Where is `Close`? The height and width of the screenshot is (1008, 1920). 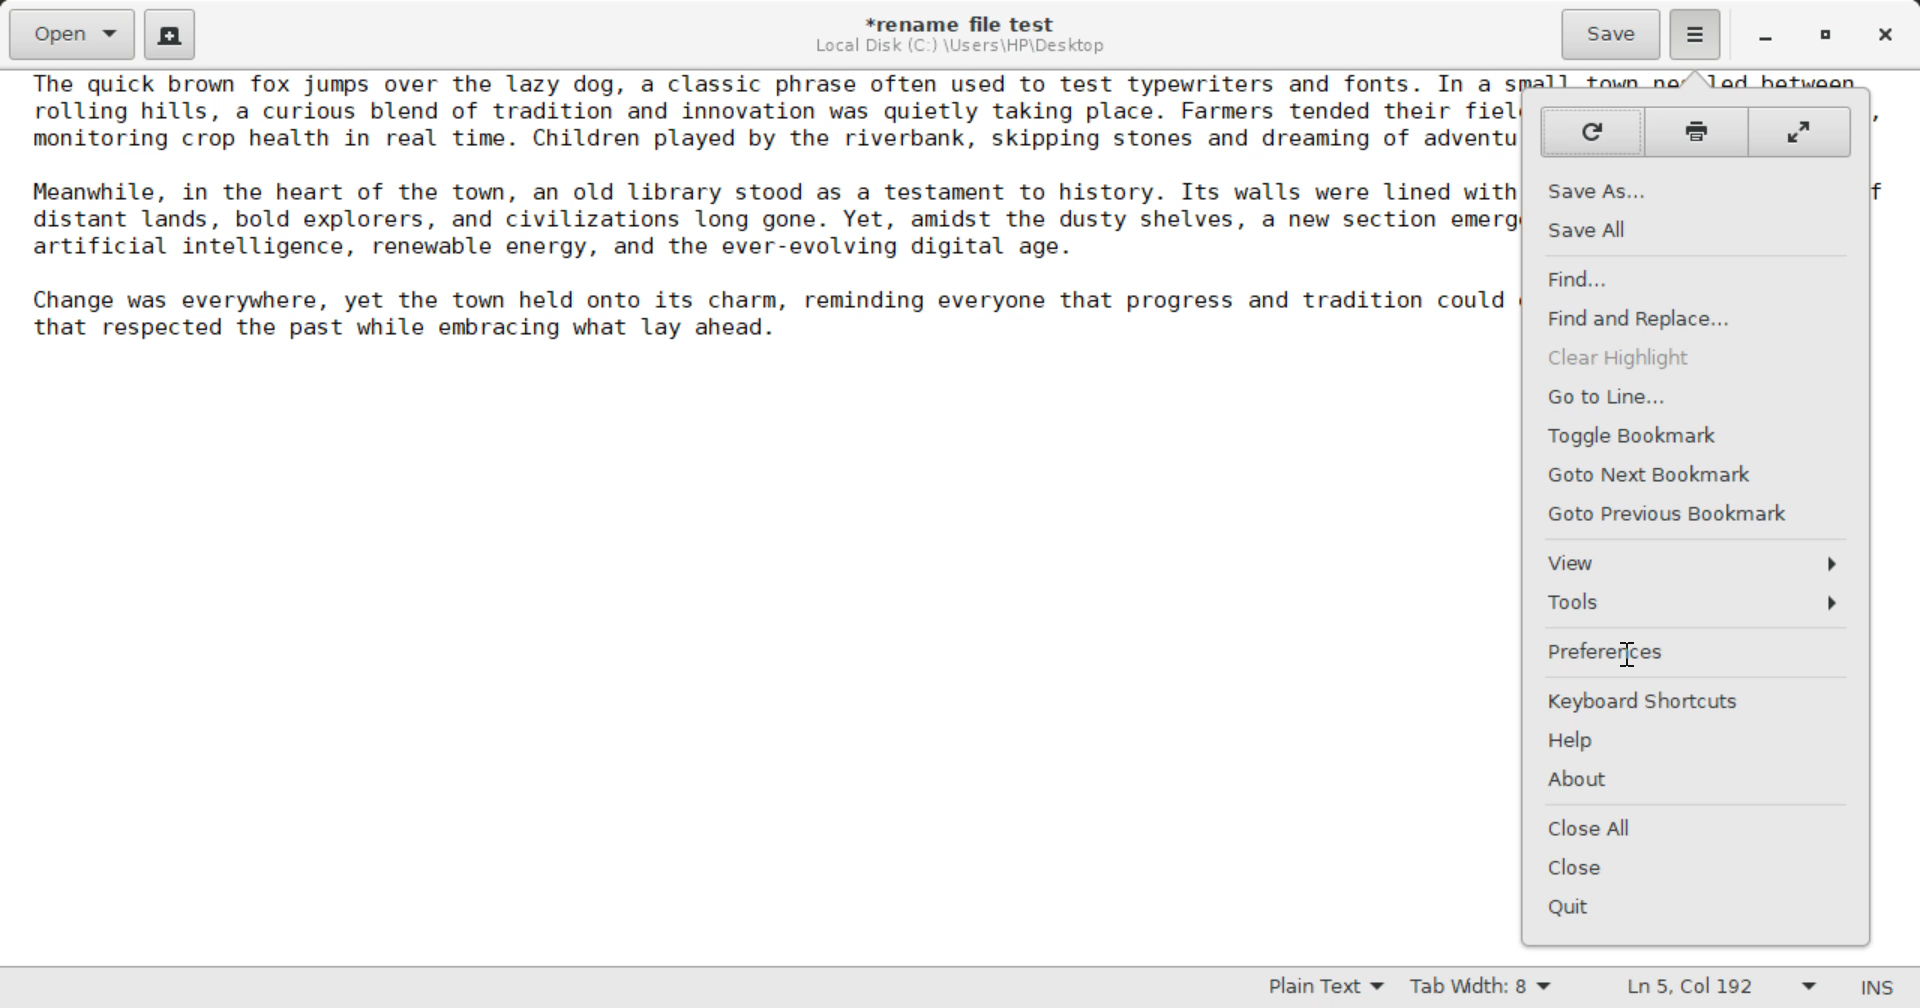
Close is located at coordinates (1696, 868).